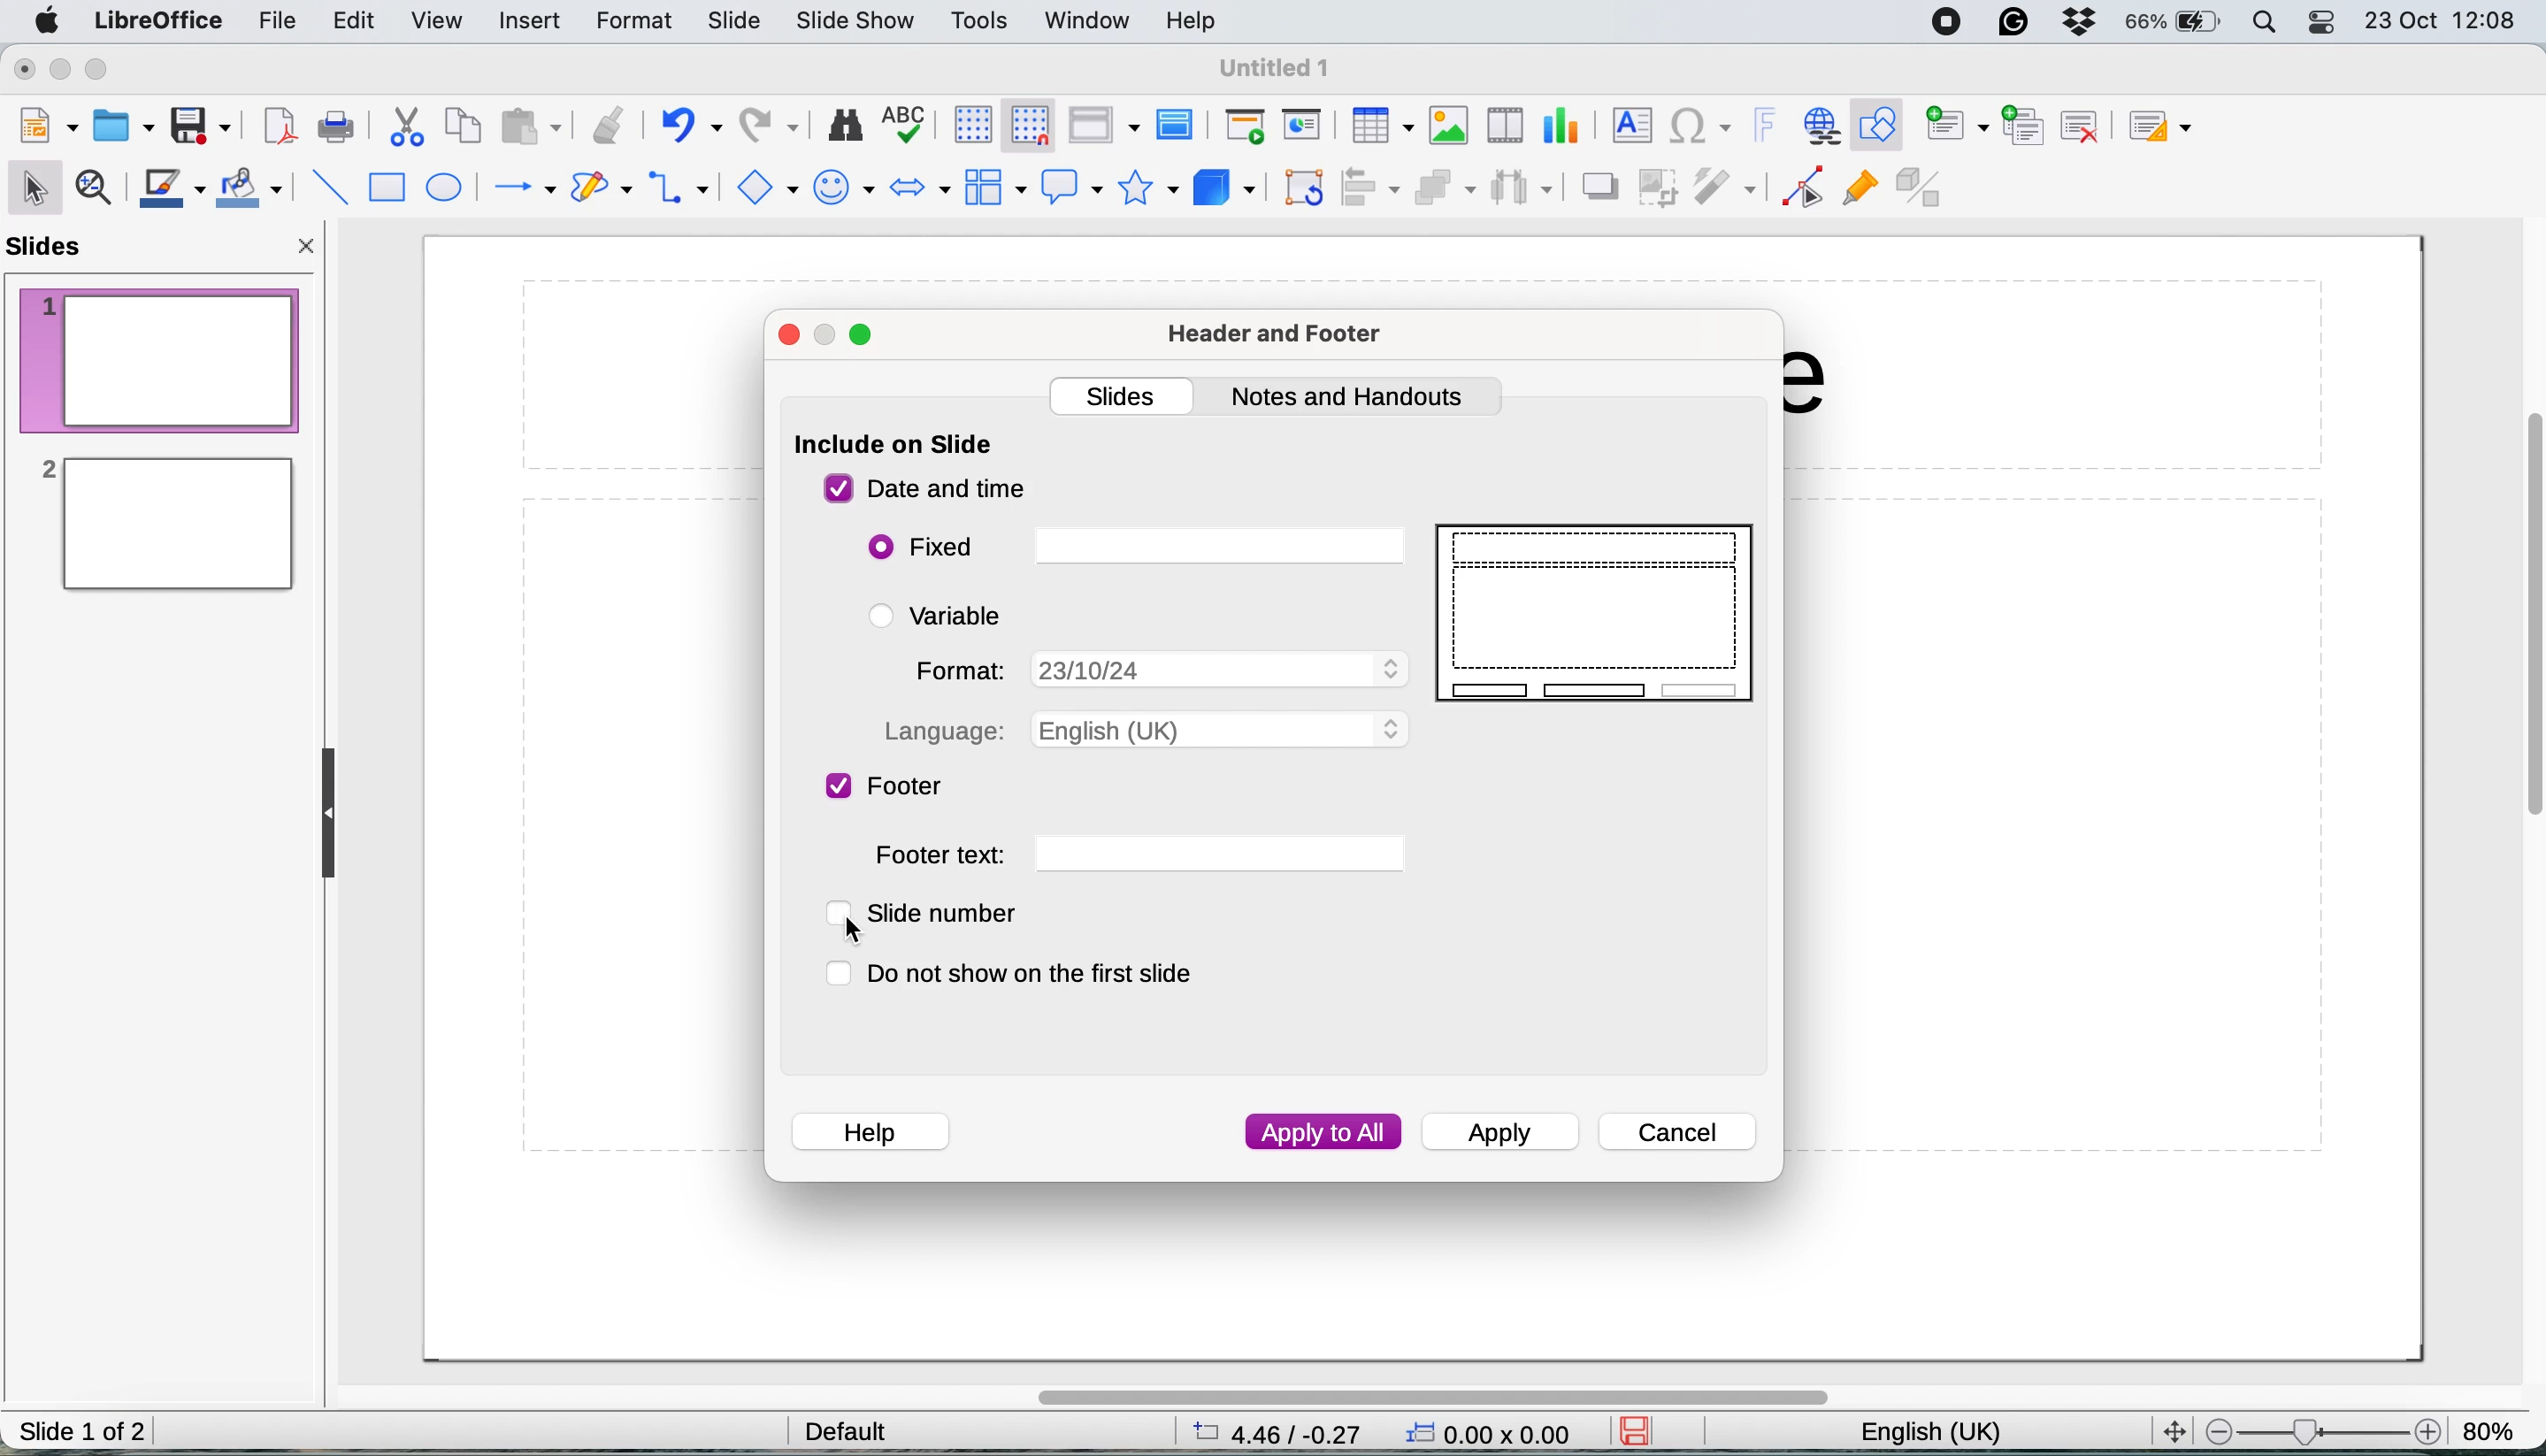 This screenshot has width=2546, height=1456. Describe the element at coordinates (888, 789) in the screenshot. I see `footer` at that location.